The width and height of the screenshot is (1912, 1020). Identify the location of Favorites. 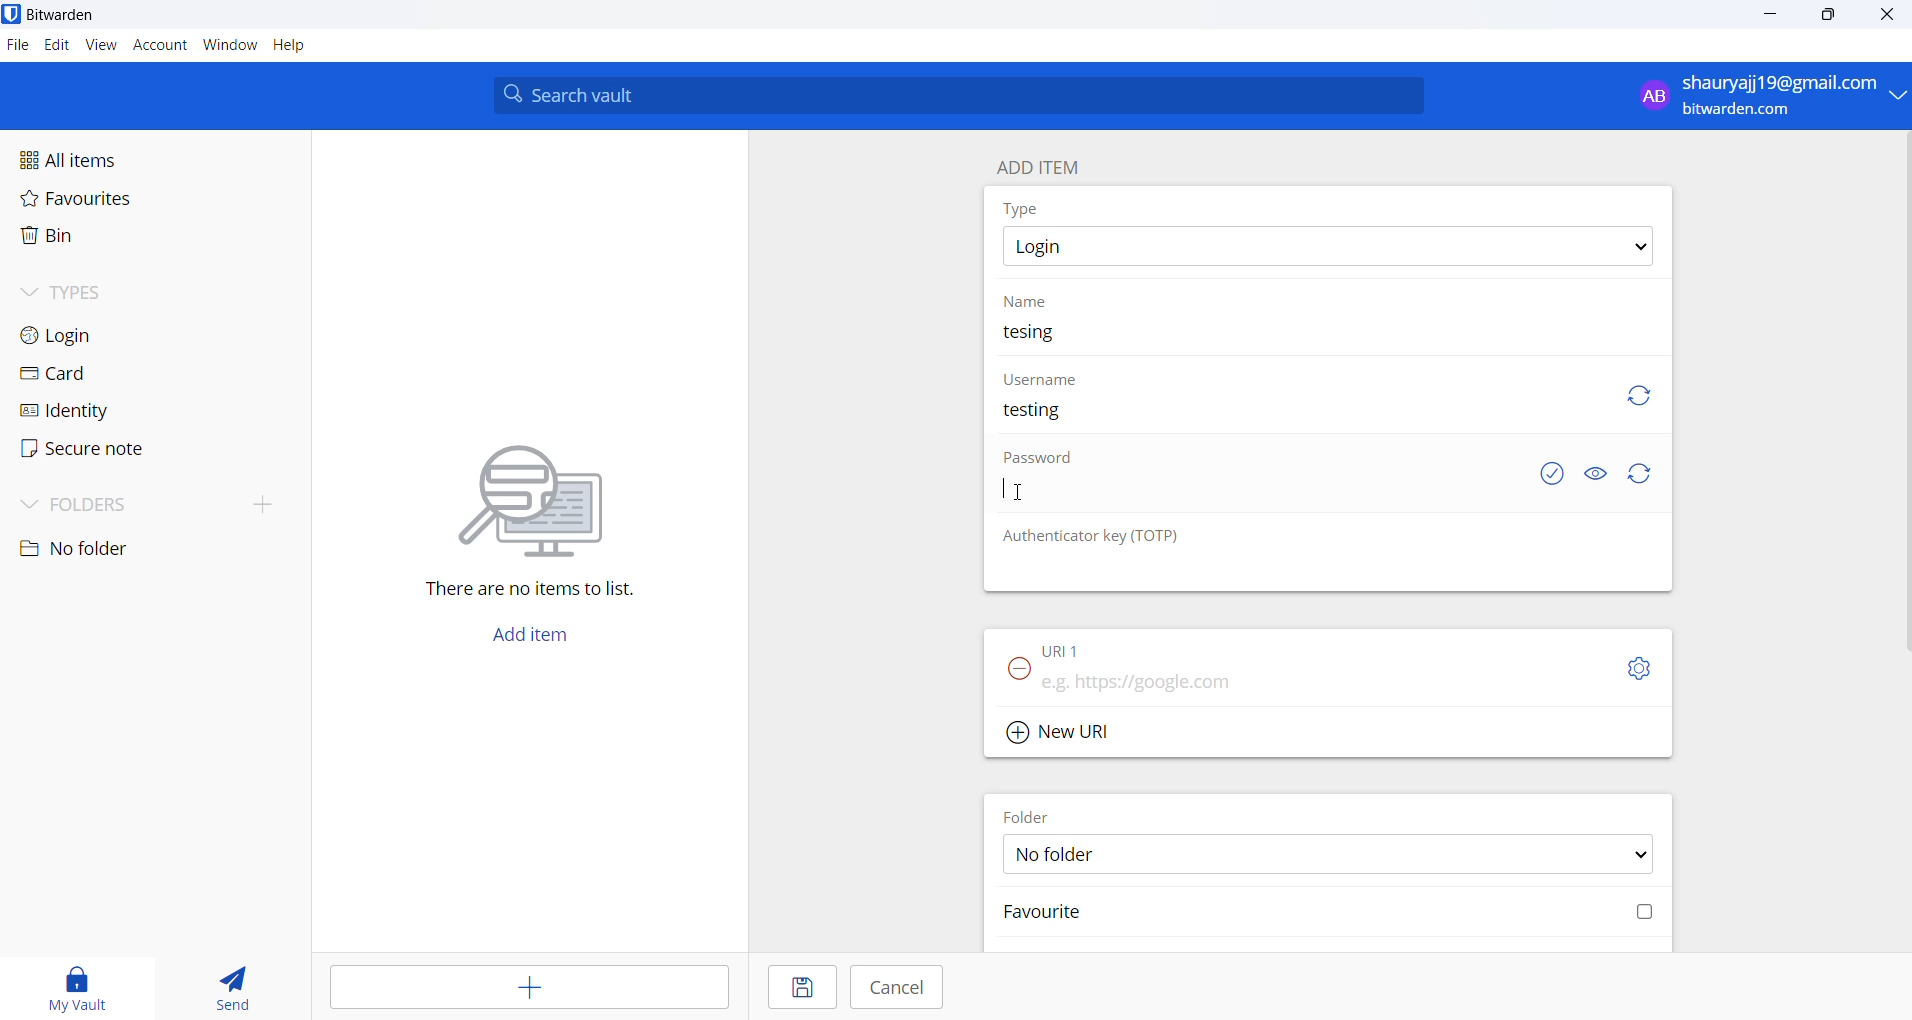
(121, 203).